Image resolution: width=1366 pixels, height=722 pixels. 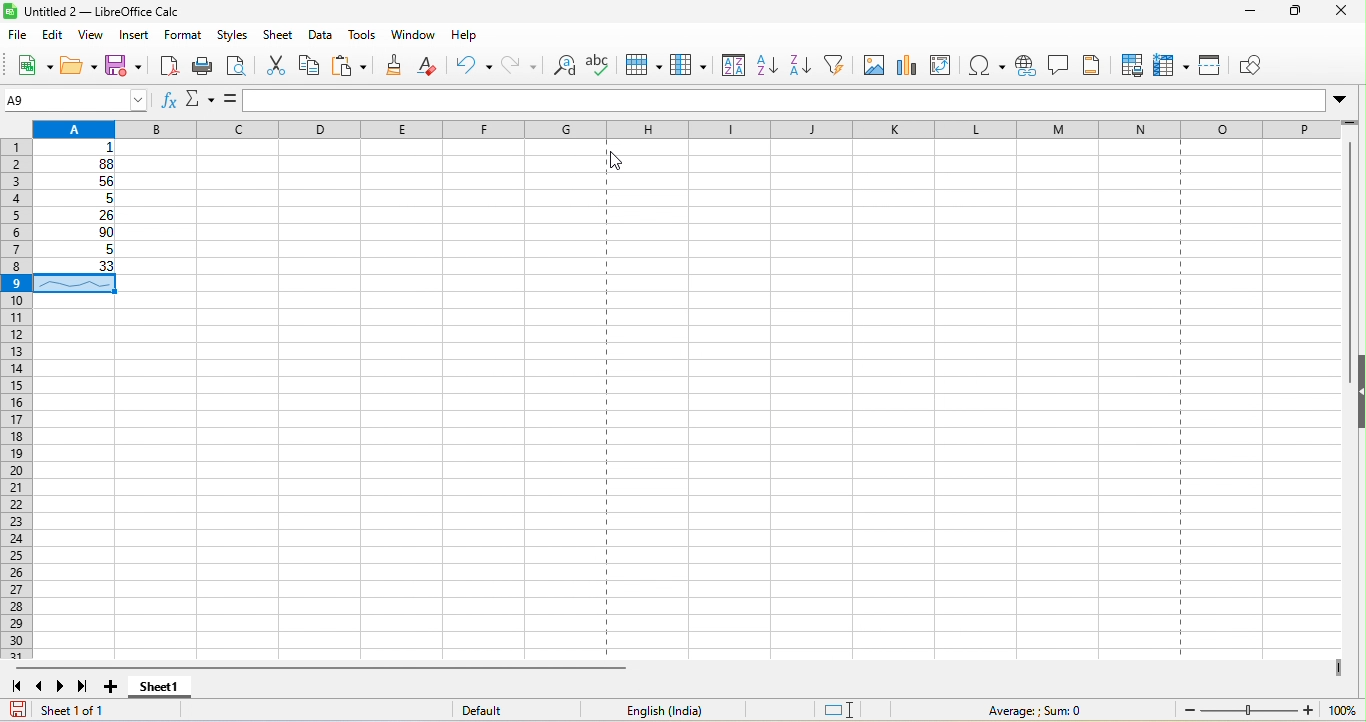 What do you see at coordinates (277, 67) in the screenshot?
I see `cut` at bounding box center [277, 67].